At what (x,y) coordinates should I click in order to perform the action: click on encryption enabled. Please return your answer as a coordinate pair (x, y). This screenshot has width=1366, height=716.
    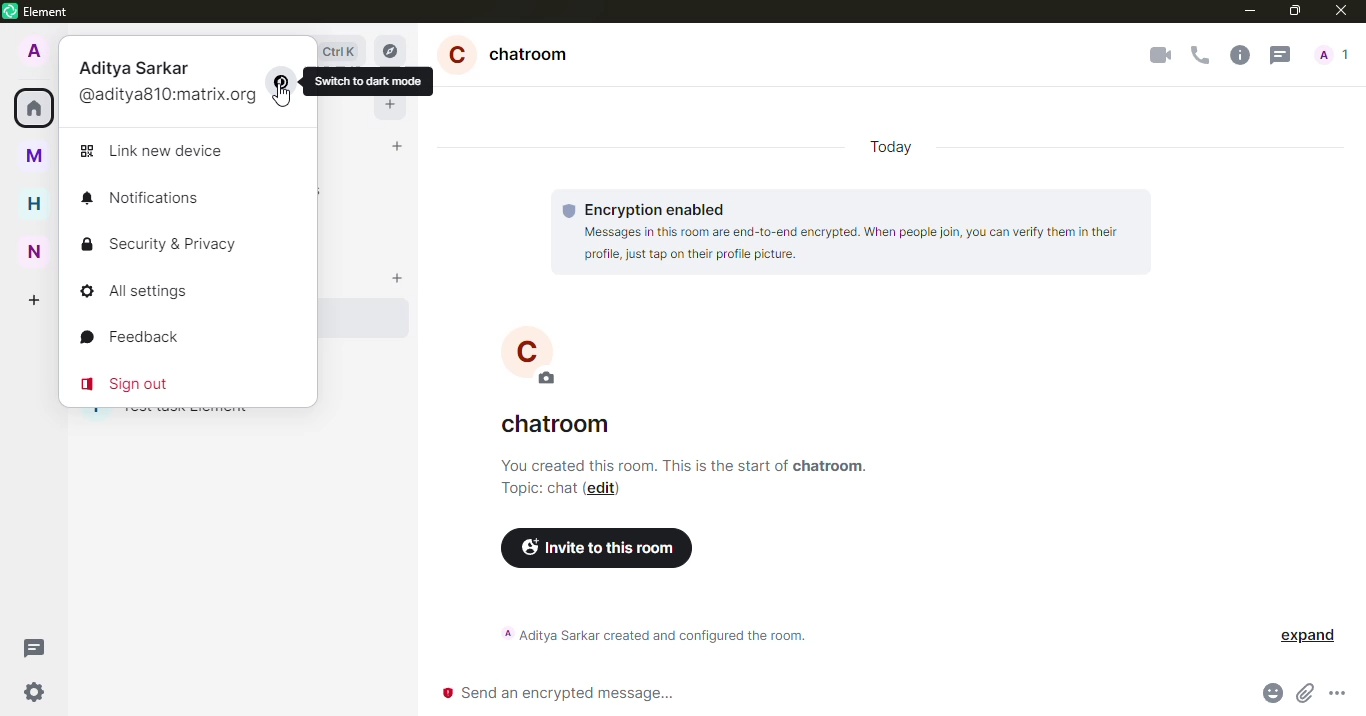
    Looking at the image, I should click on (647, 209).